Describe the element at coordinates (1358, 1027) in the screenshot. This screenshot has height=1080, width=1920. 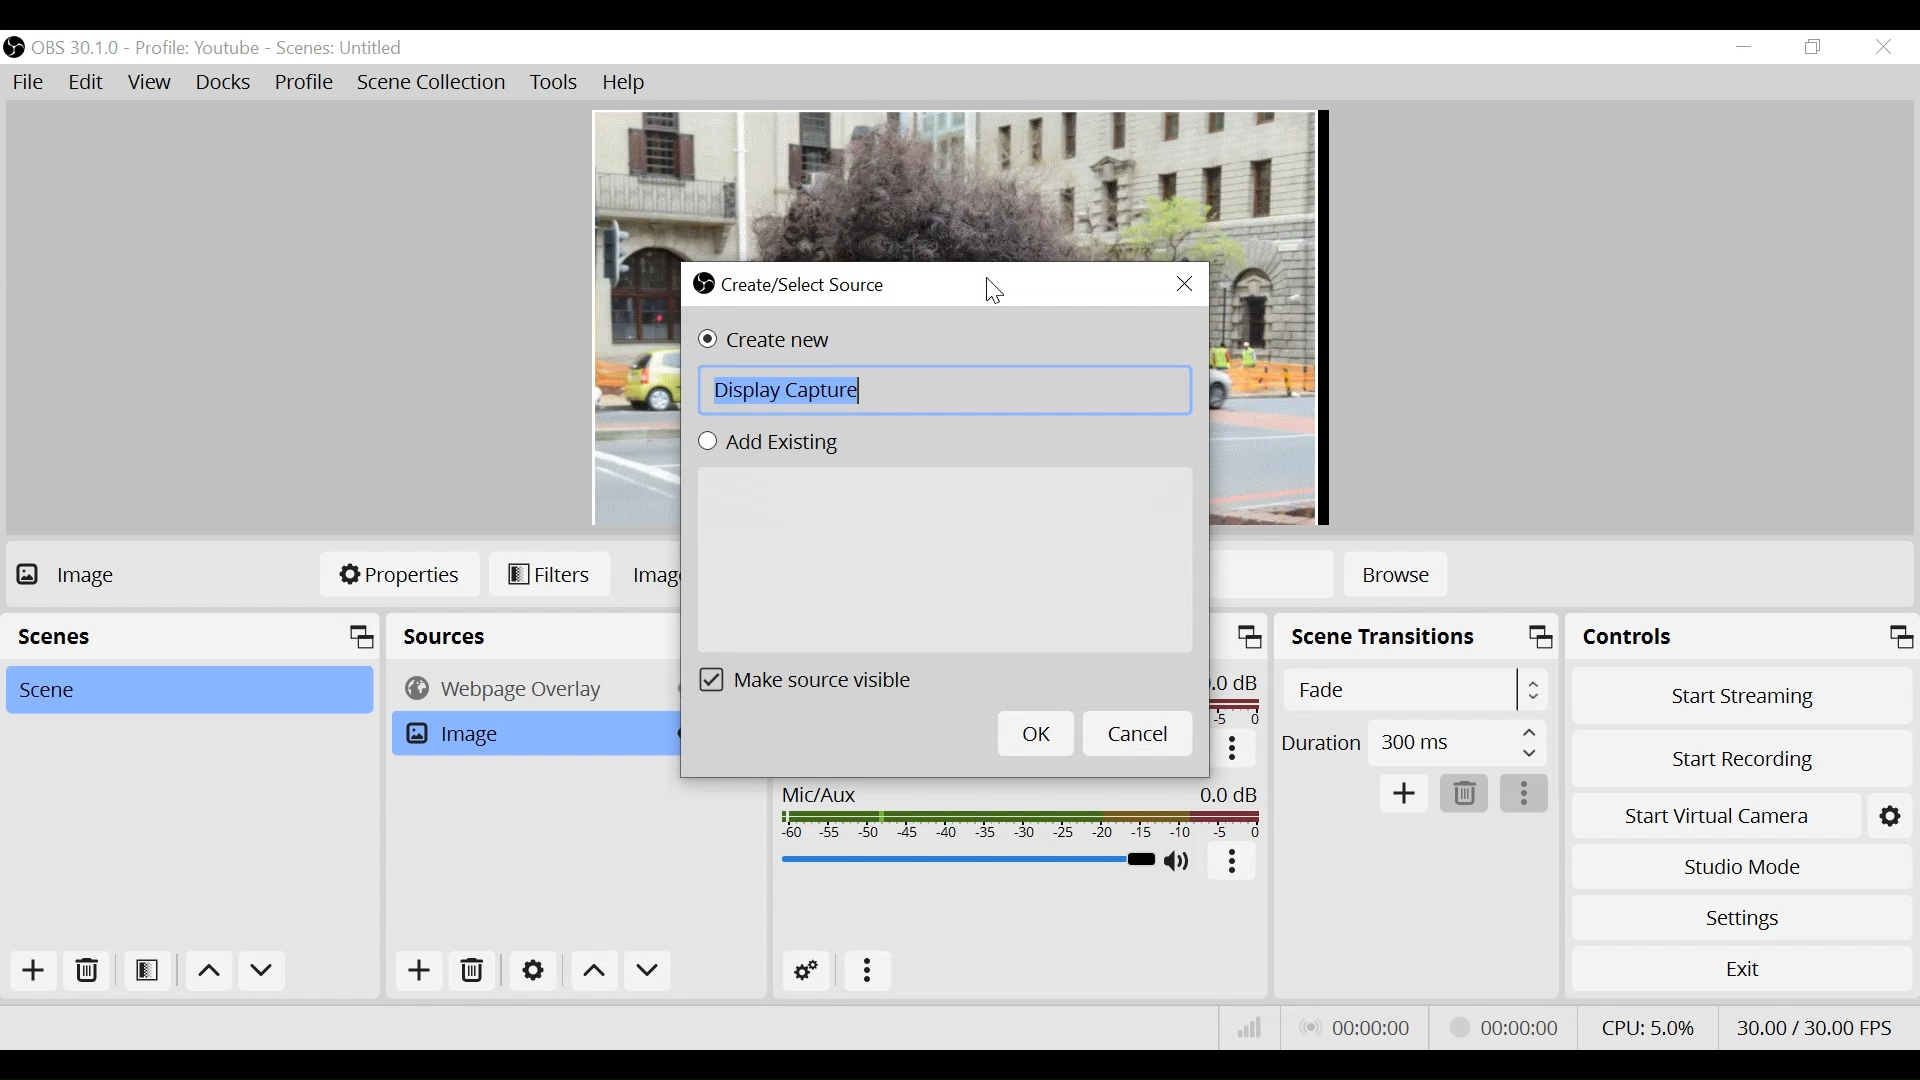
I see `Live Status` at that location.